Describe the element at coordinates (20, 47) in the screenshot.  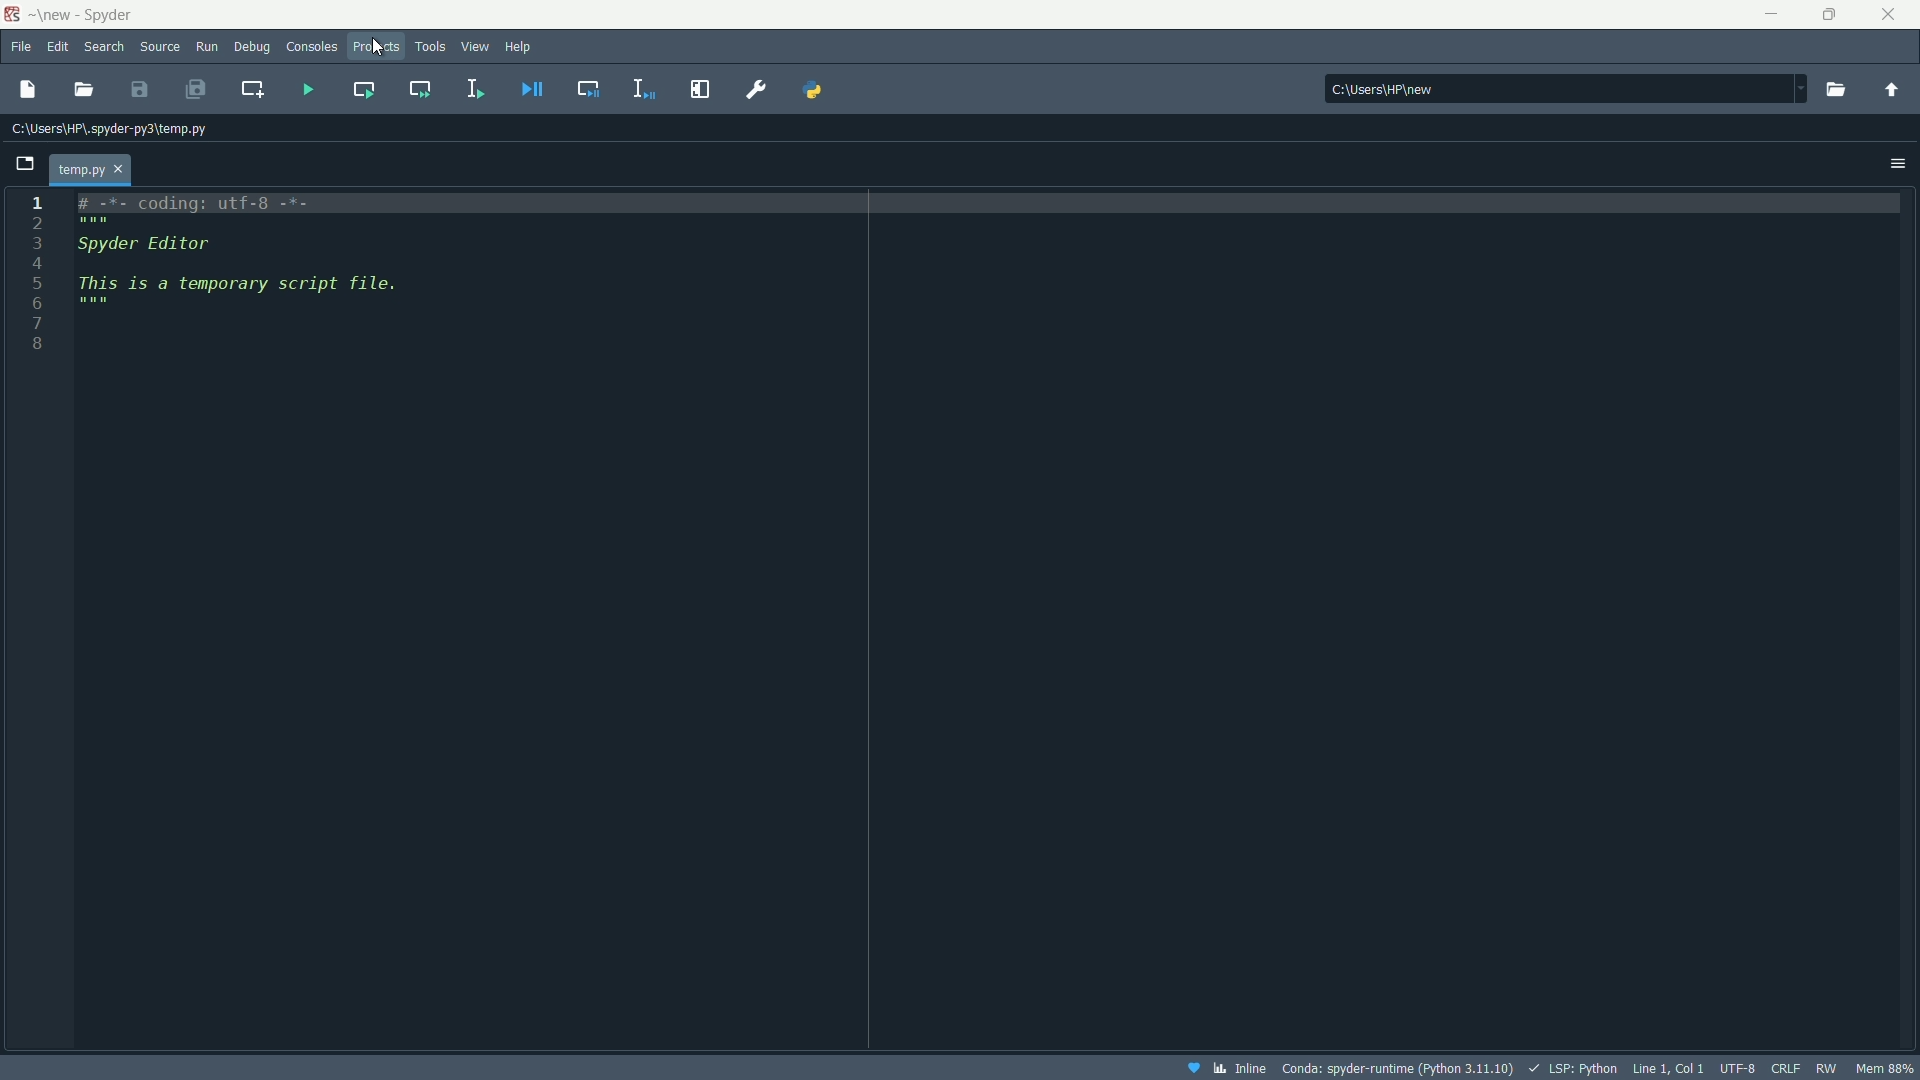
I see `File menu` at that location.